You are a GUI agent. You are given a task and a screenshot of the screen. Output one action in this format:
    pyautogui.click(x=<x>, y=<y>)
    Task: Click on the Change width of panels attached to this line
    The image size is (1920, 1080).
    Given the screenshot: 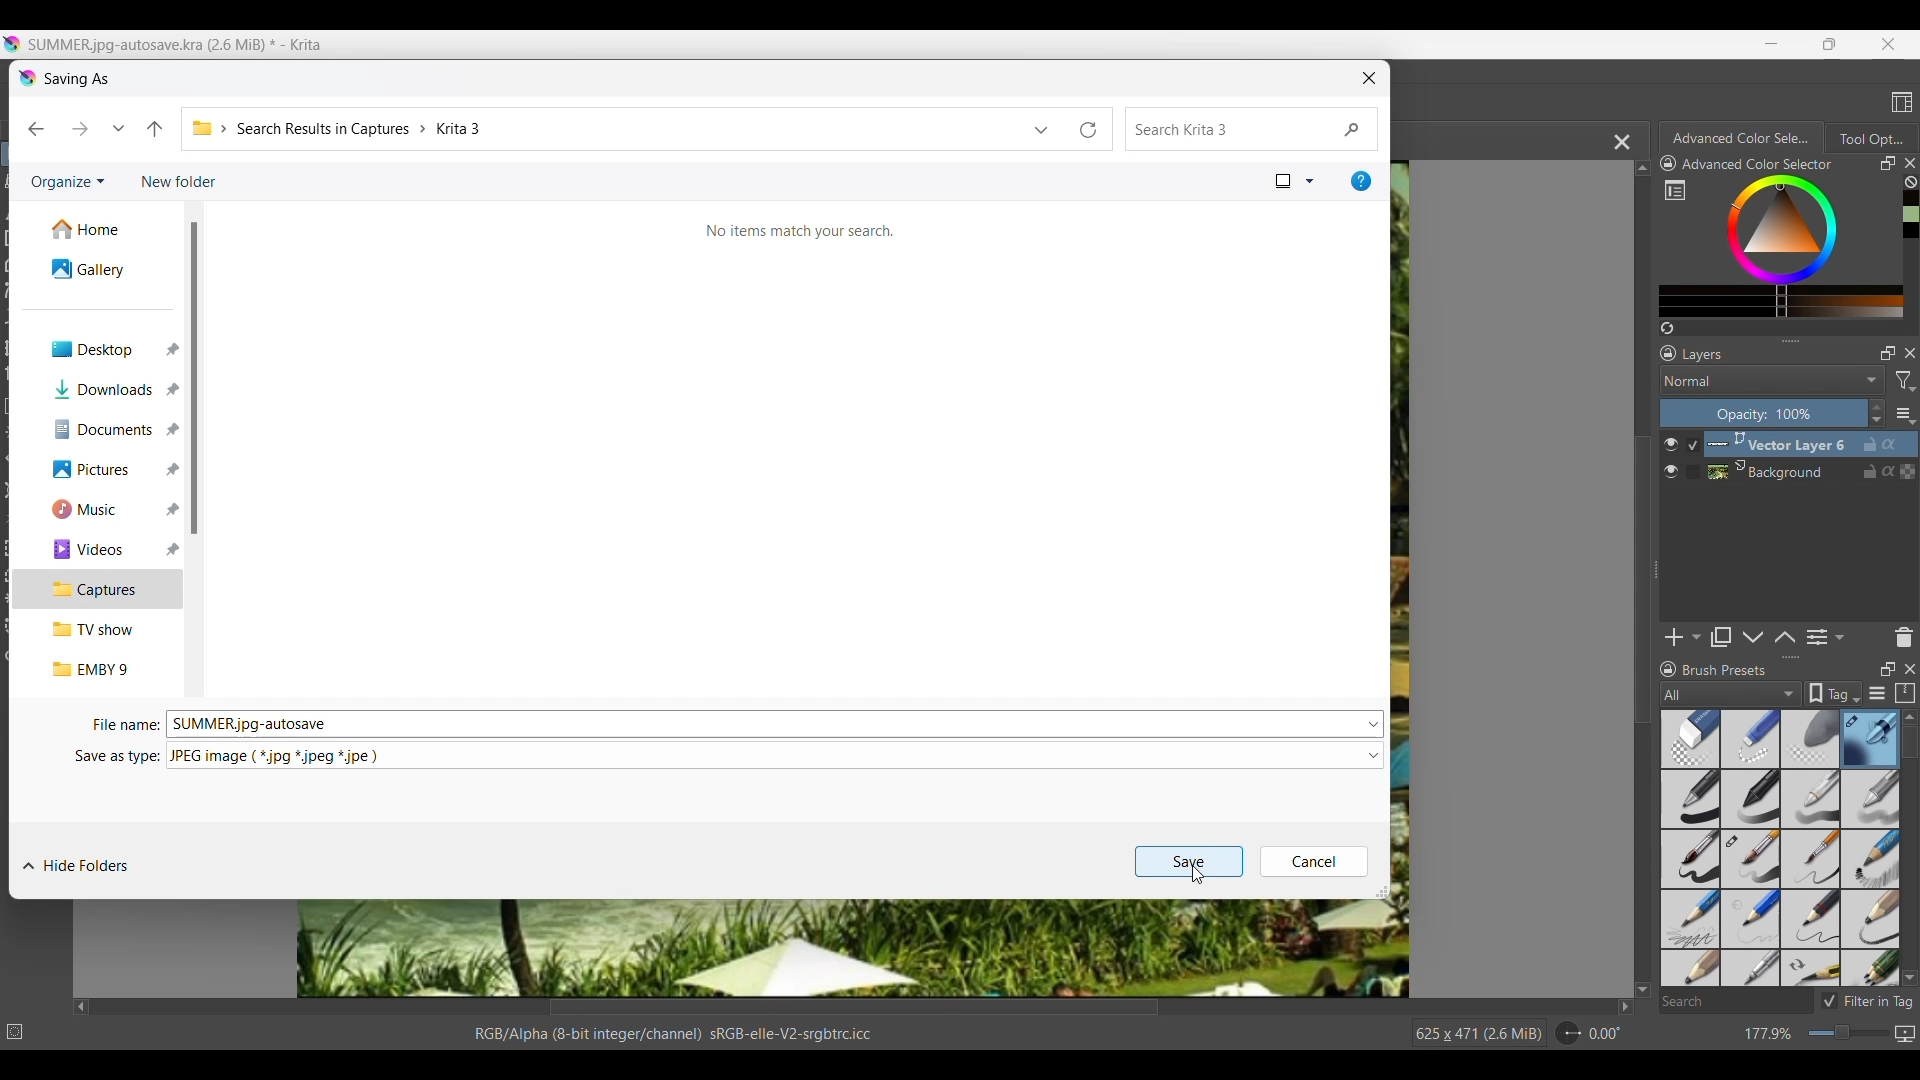 What is the action you would take?
    pyautogui.click(x=1654, y=598)
    